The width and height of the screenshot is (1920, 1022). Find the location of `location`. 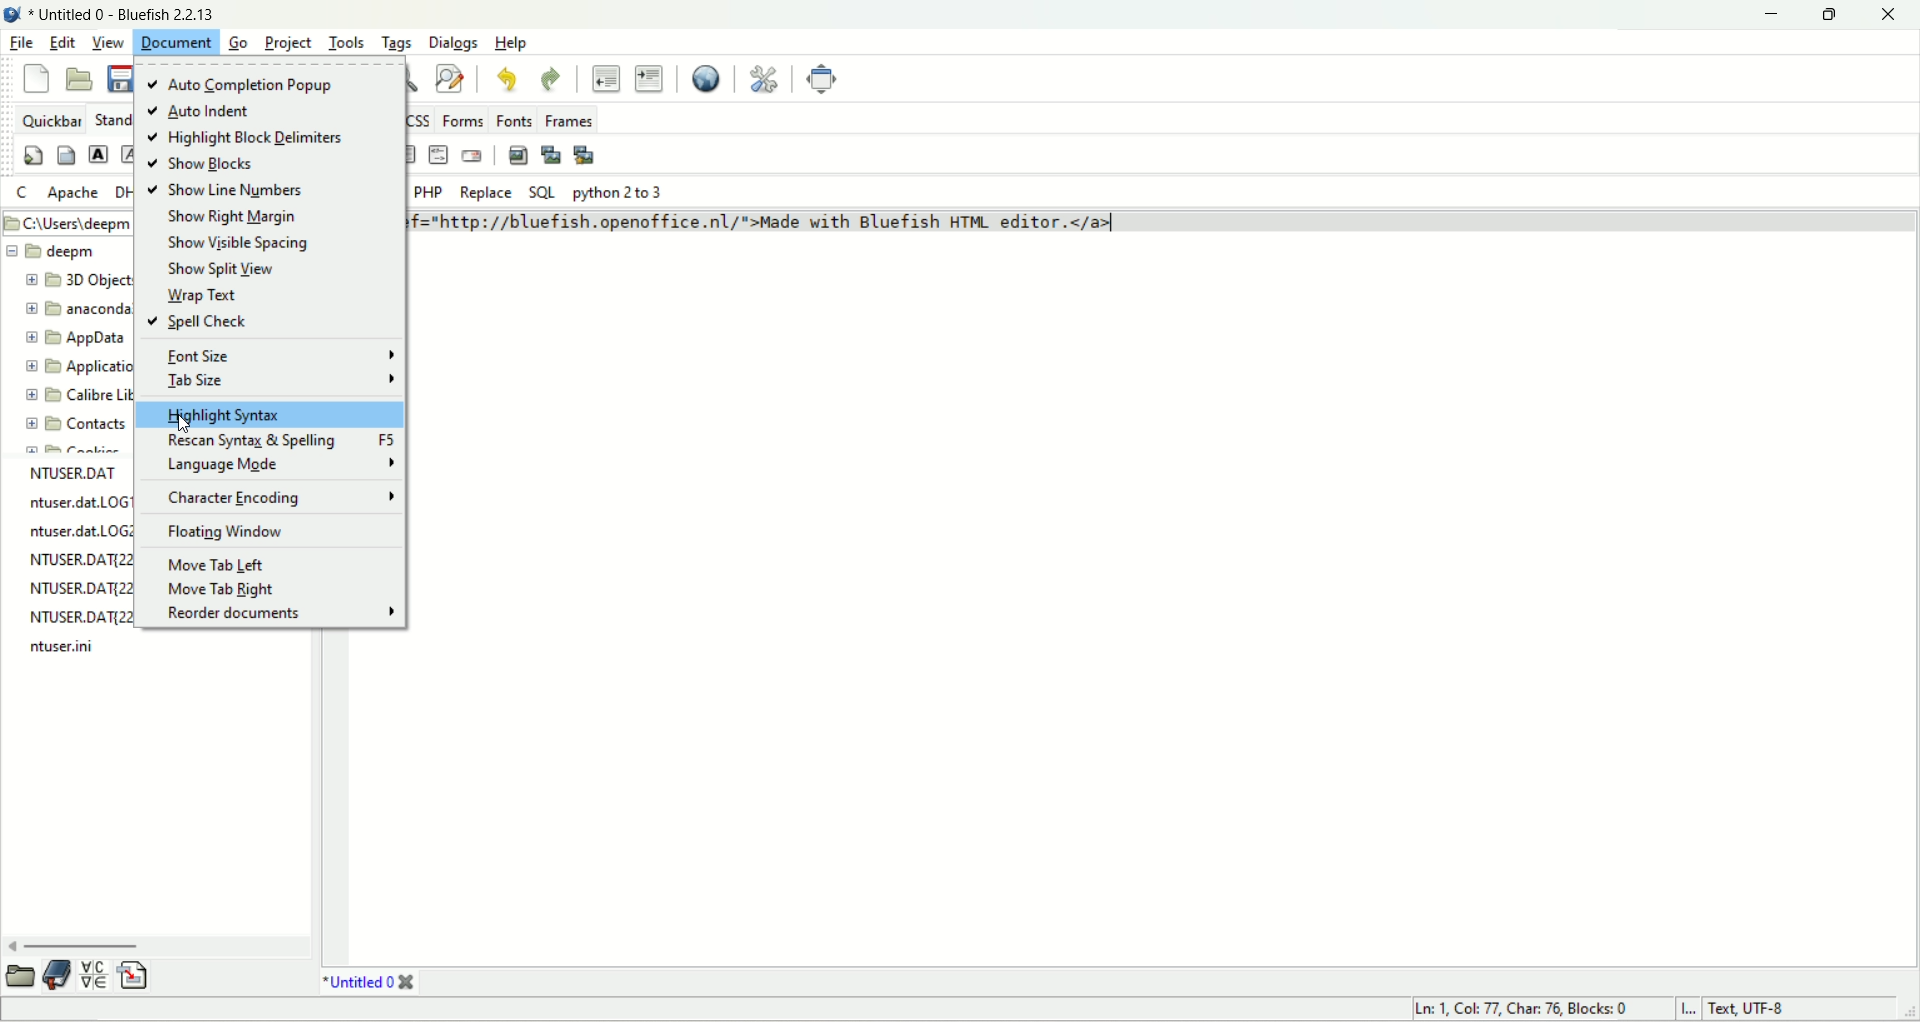

location is located at coordinates (69, 224).